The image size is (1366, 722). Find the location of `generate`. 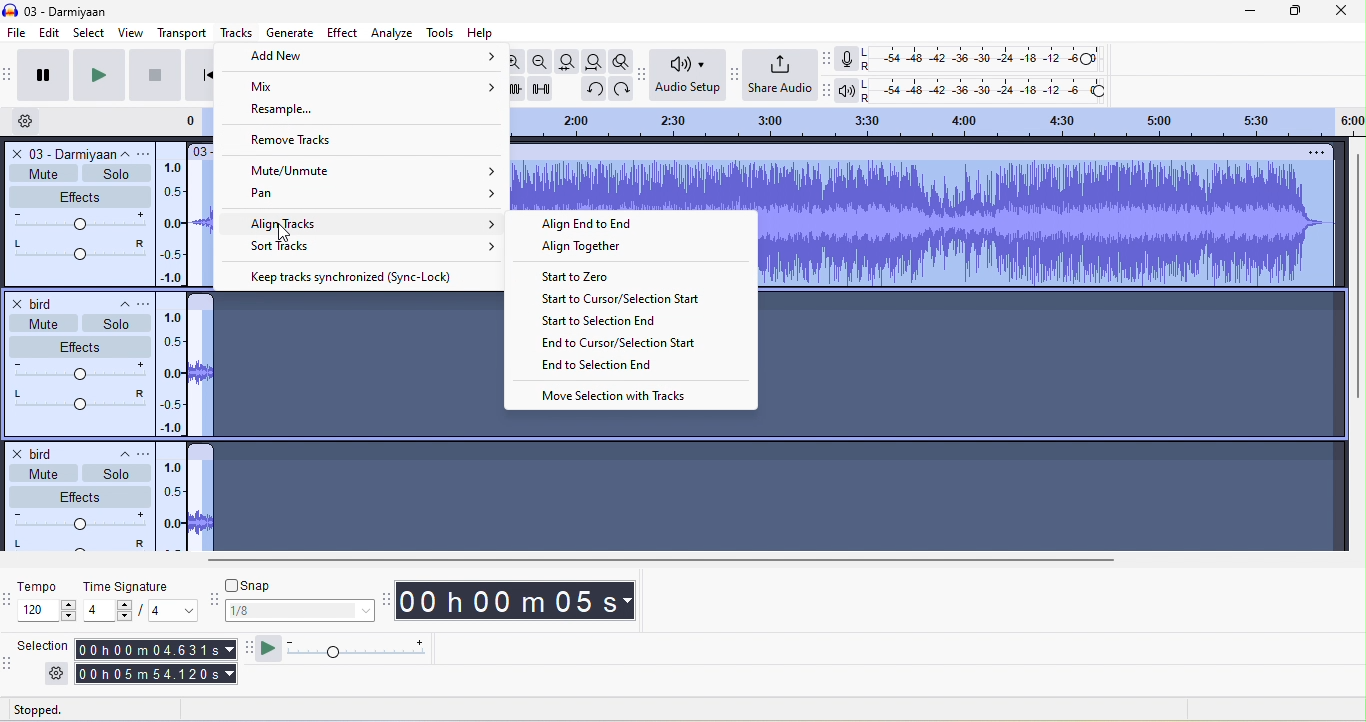

generate is located at coordinates (291, 31).